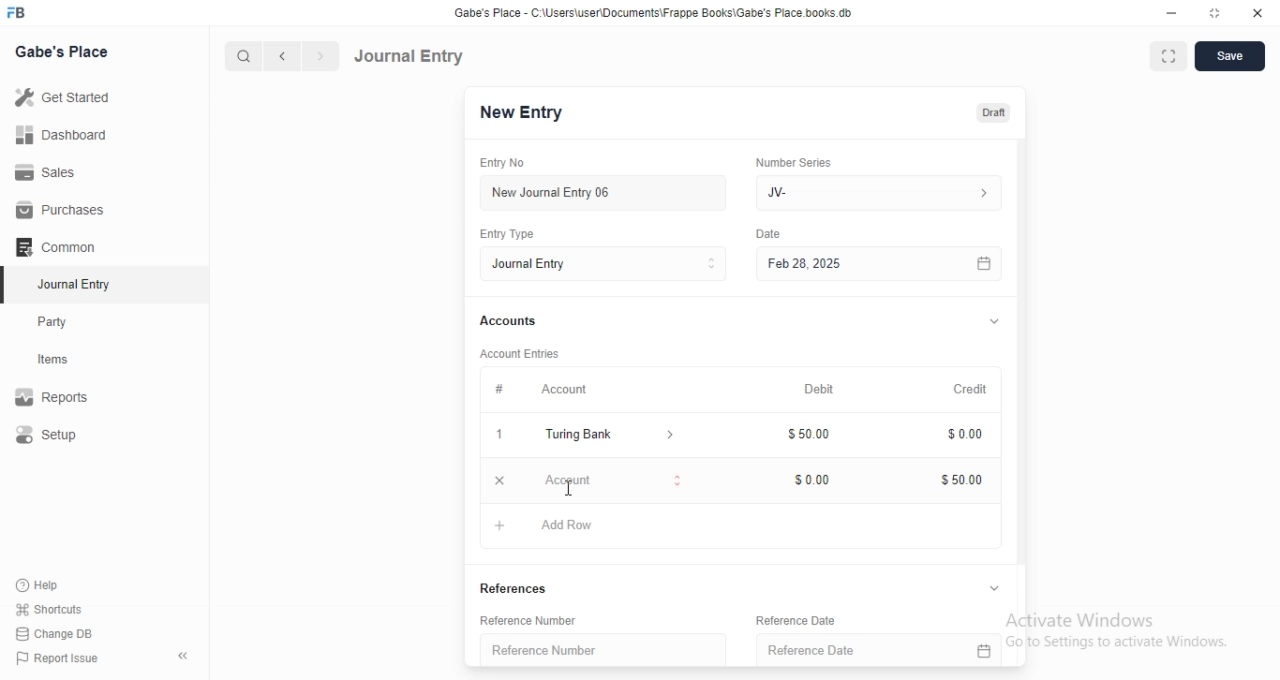 This screenshot has height=680, width=1280. I want to click on close, so click(497, 480).